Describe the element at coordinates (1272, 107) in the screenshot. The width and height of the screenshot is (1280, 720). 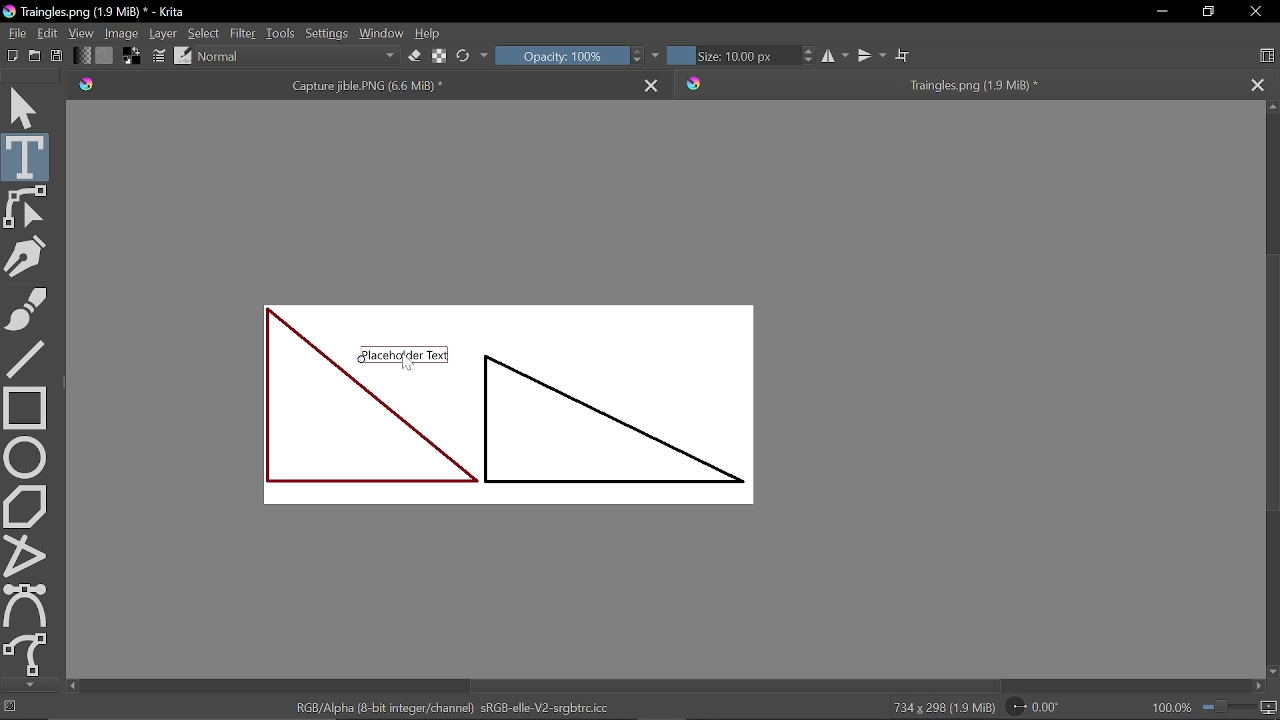
I see `Move up` at that location.